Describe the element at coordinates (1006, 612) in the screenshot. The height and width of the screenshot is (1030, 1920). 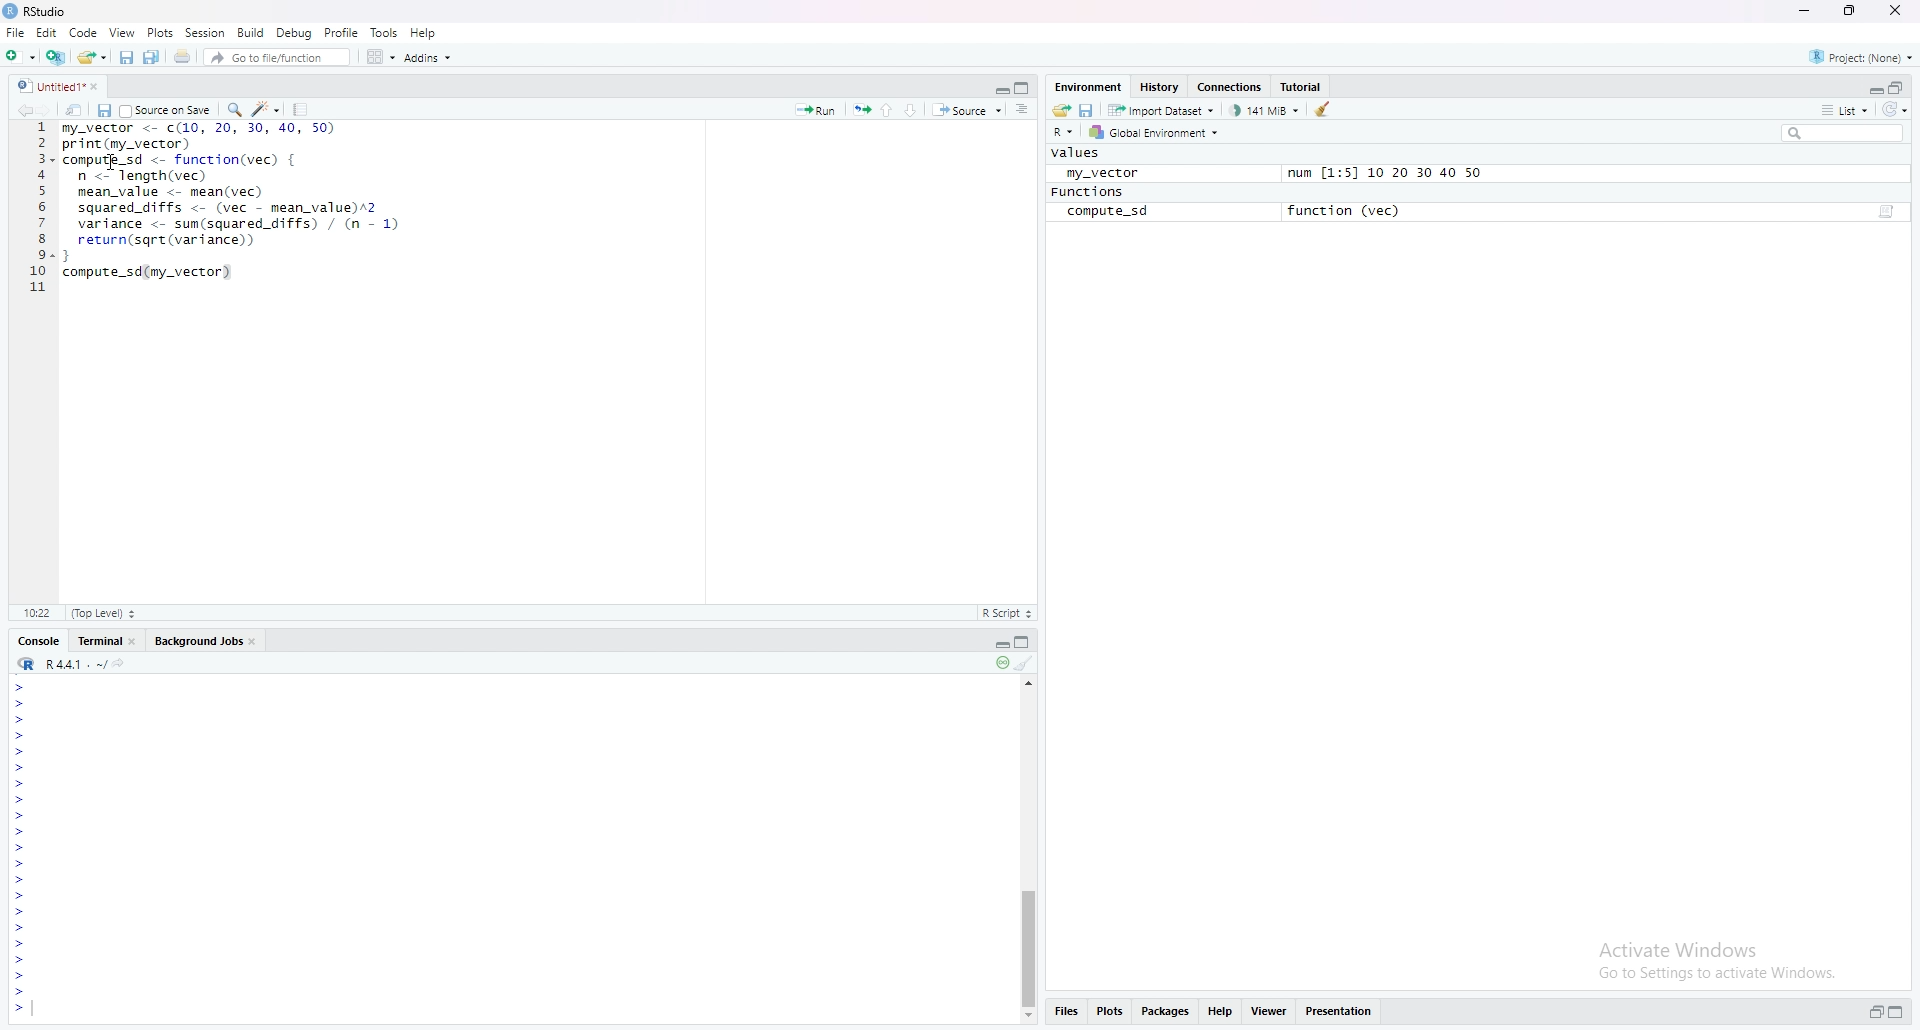
I see `R Script` at that location.